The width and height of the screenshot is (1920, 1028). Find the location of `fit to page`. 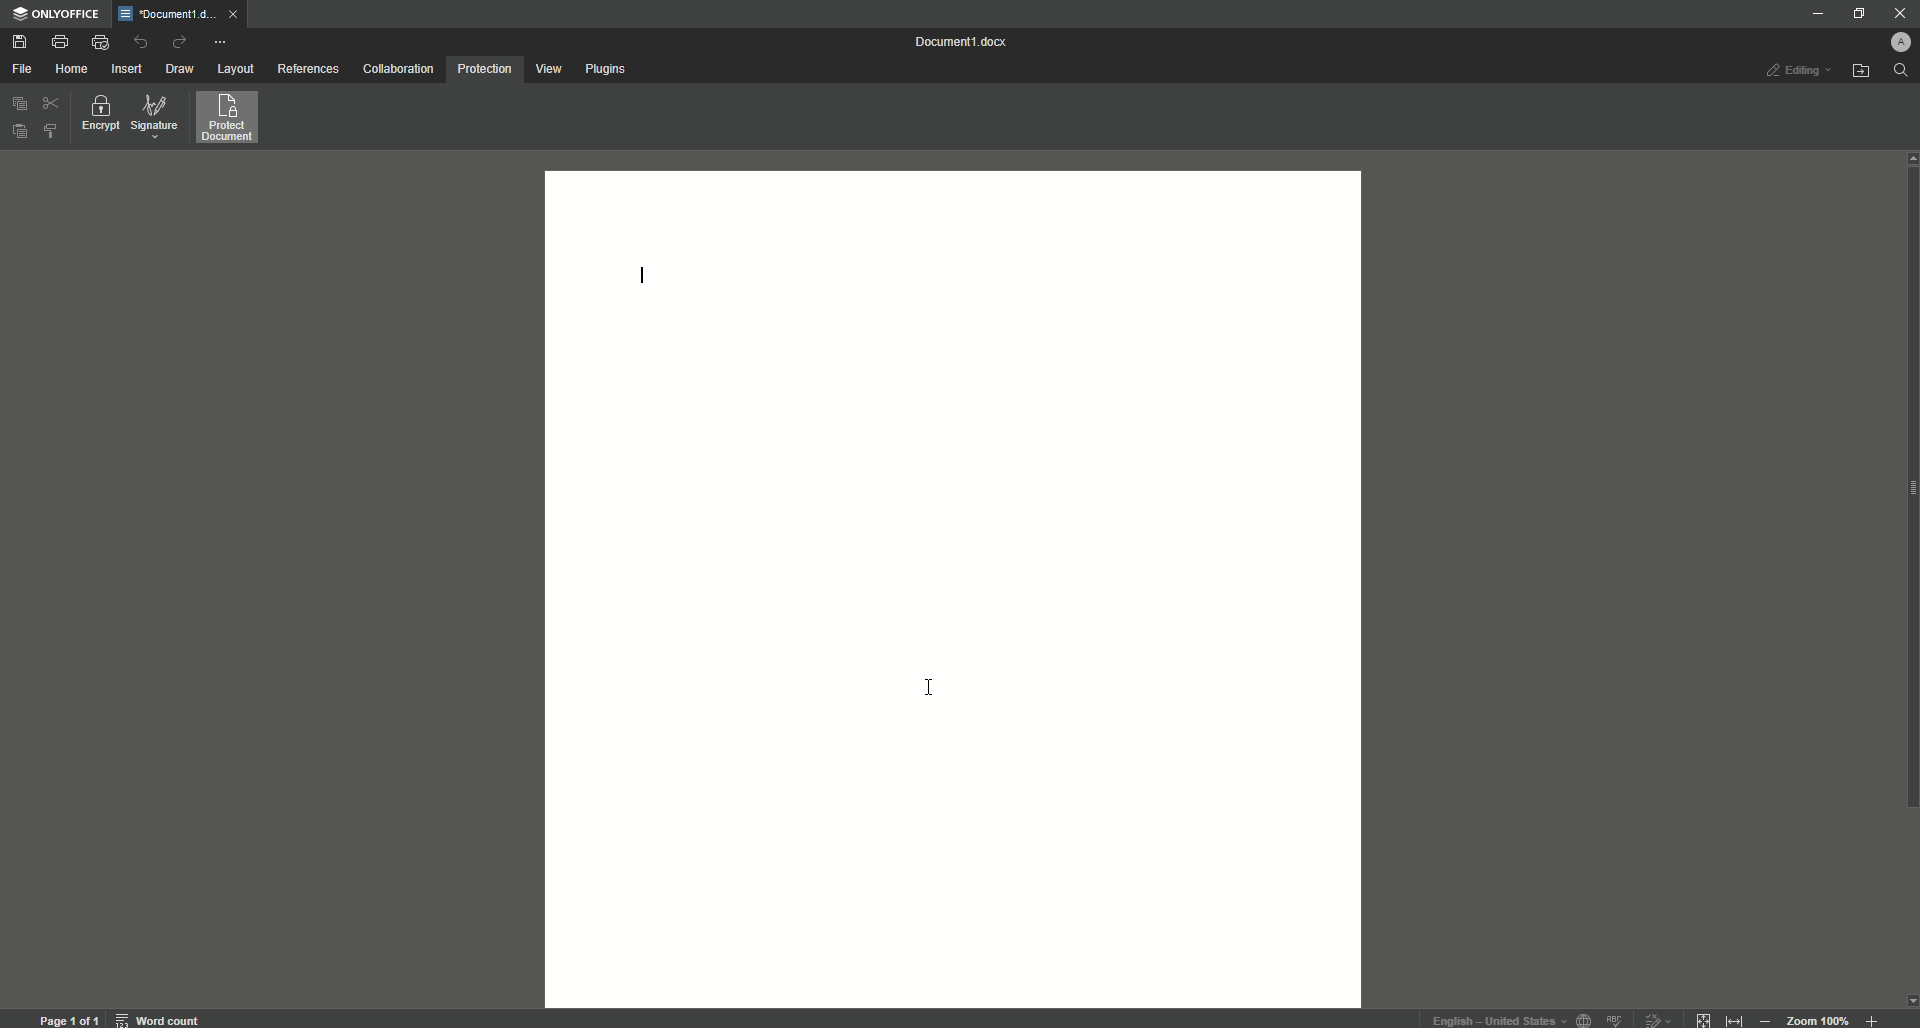

fit to page is located at coordinates (1704, 1017).